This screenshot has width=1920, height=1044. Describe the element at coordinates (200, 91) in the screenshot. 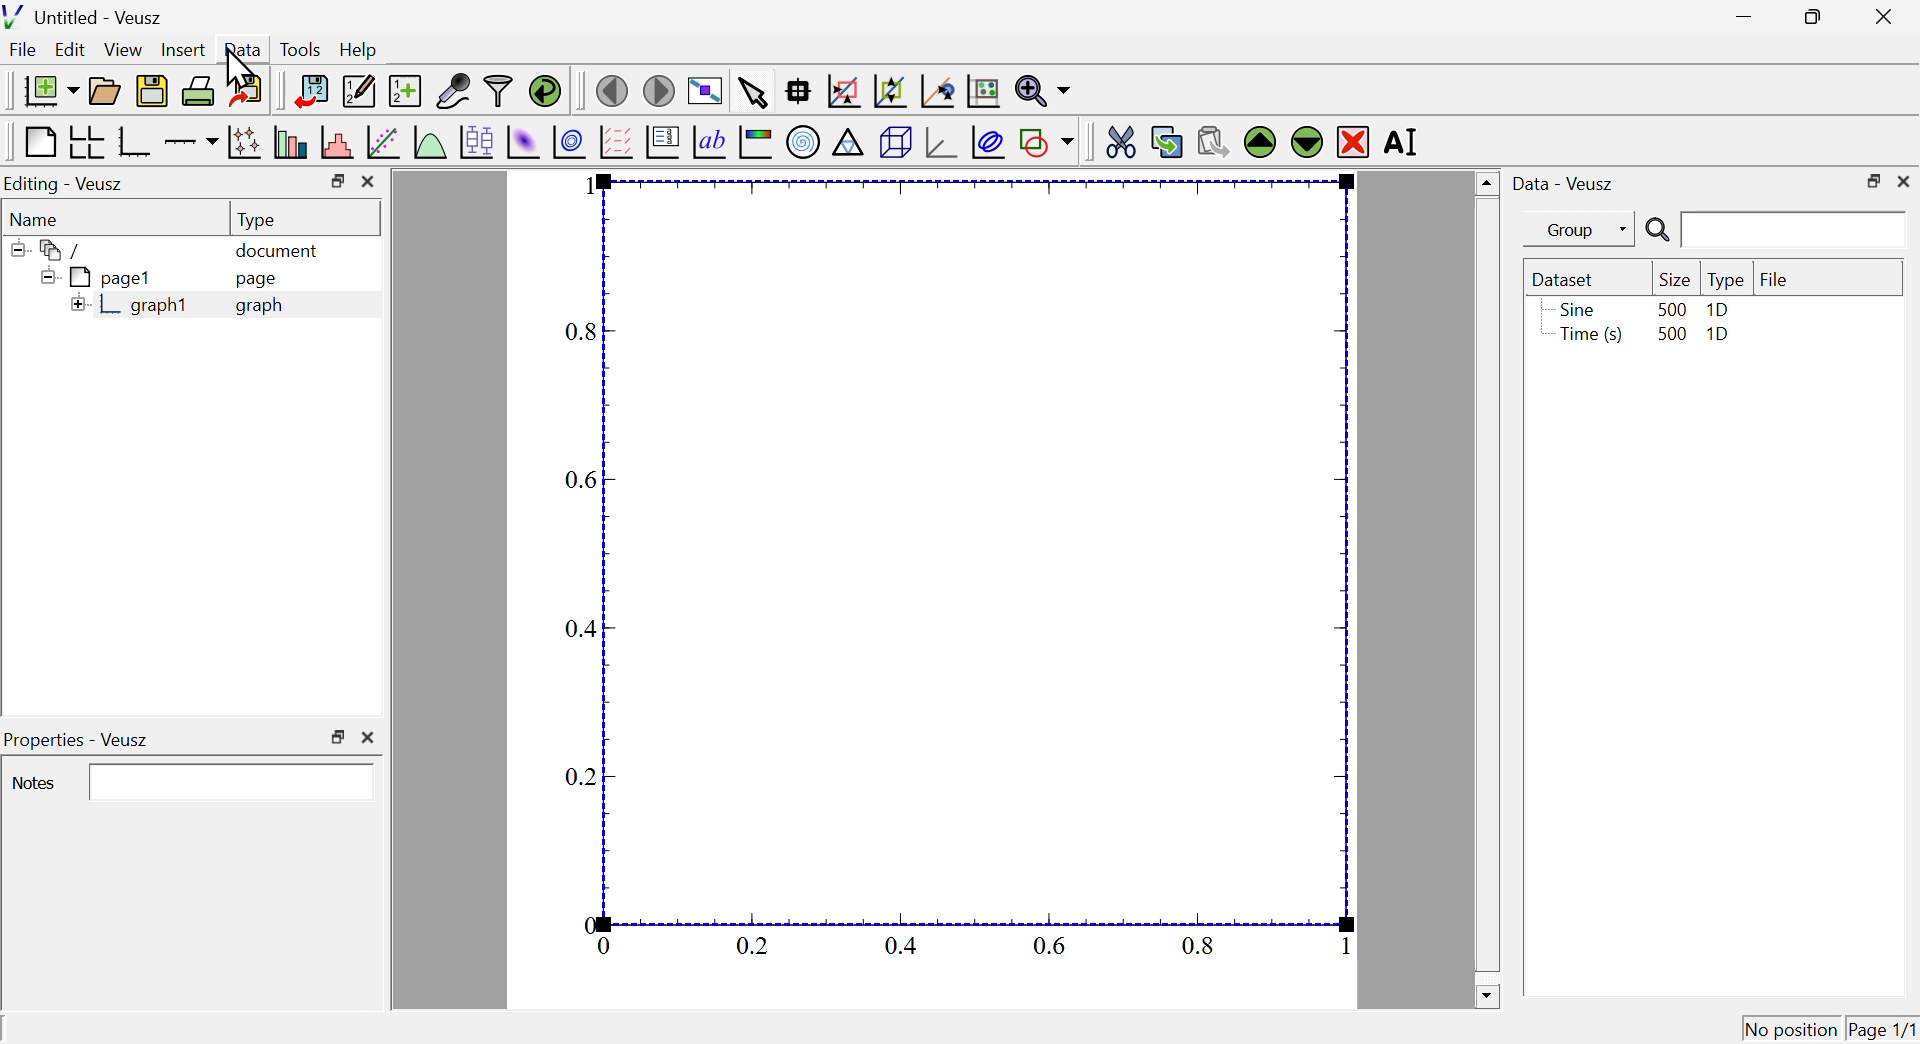

I see `print the document` at that location.